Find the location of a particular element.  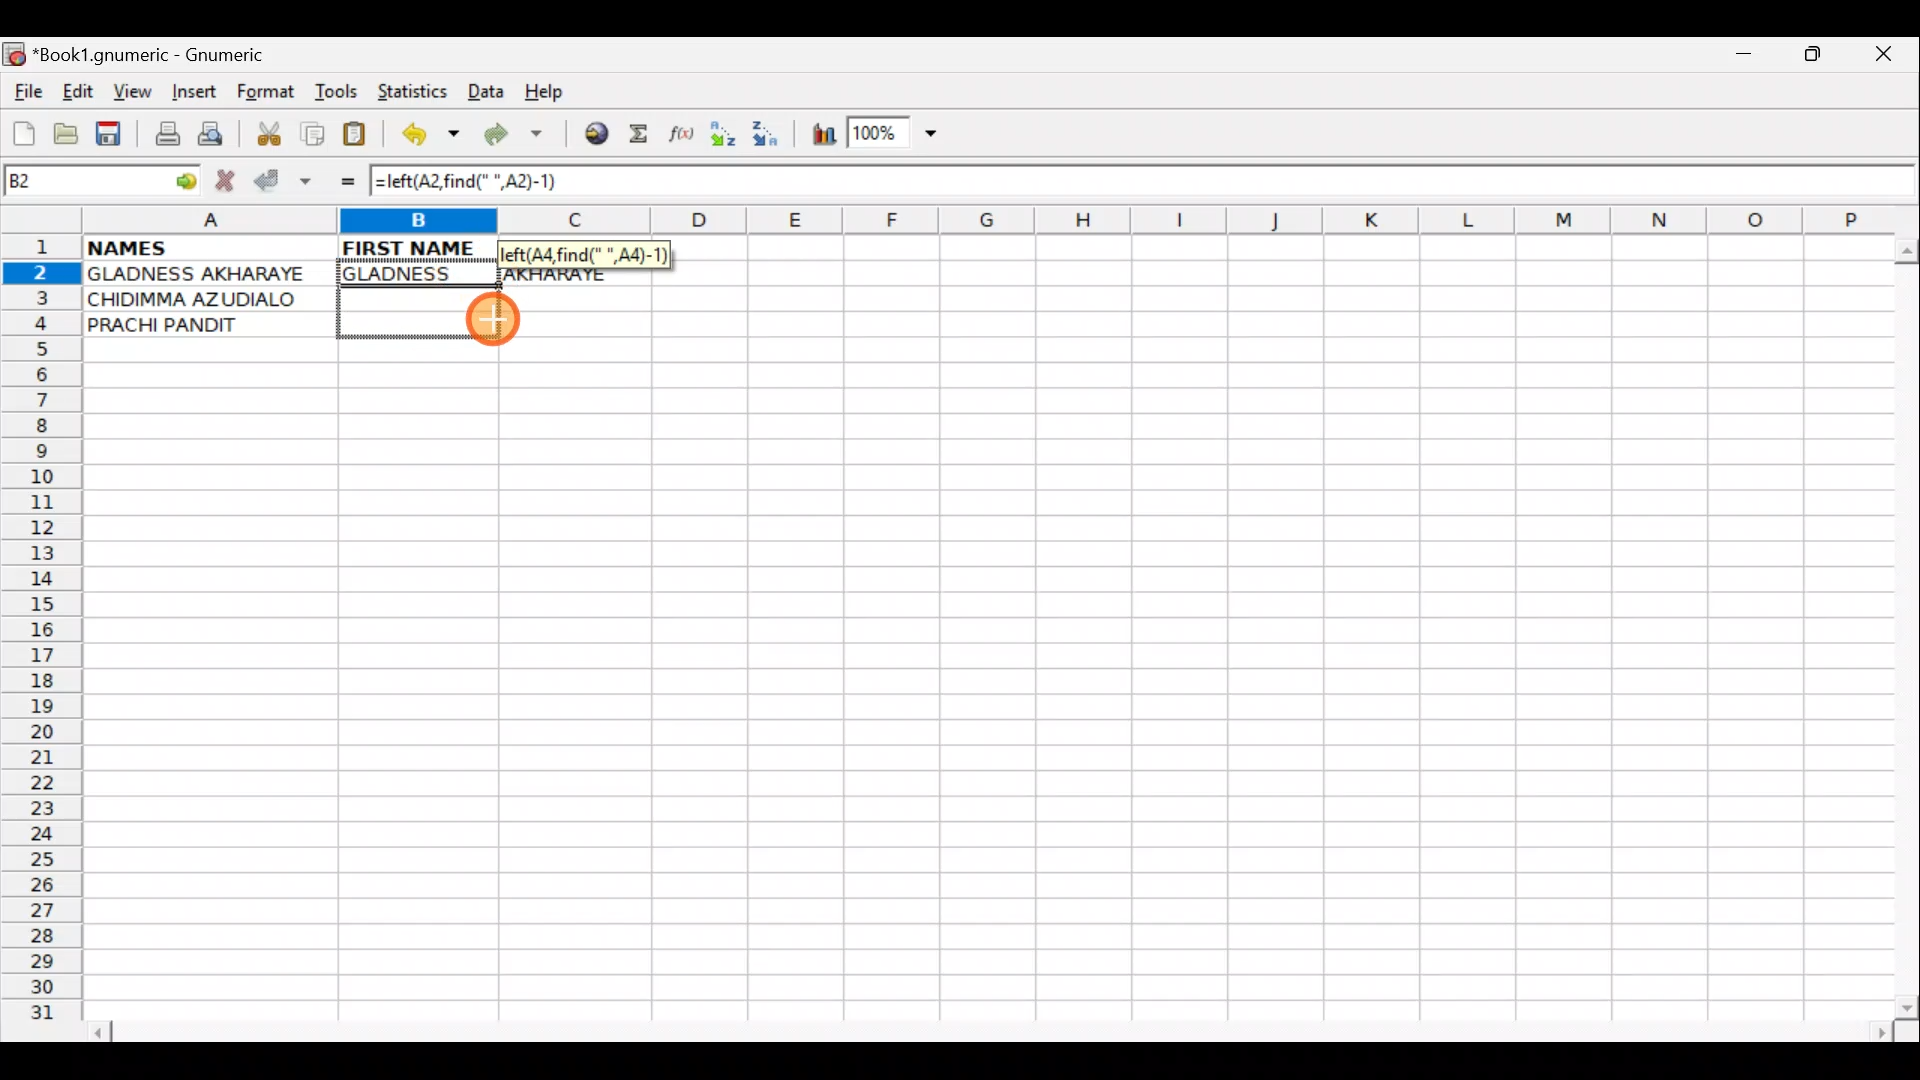

Data is located at coordinates (485, 90).